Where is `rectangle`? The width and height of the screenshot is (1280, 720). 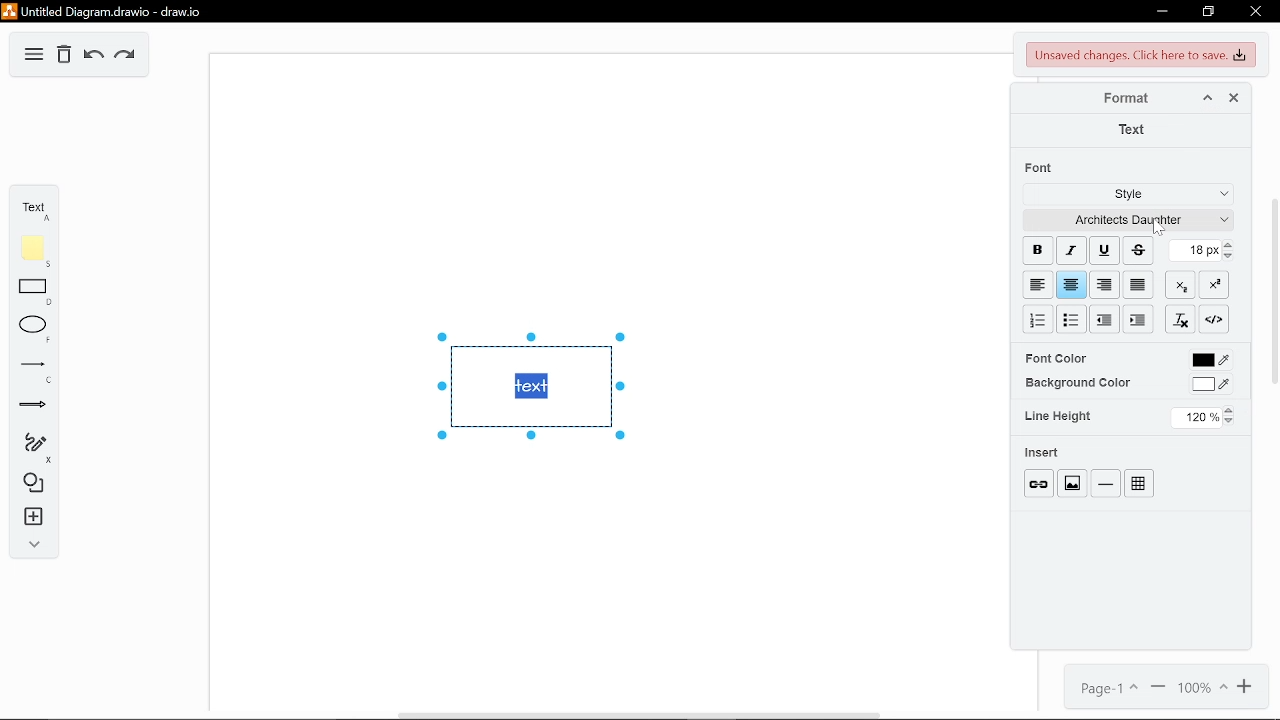
rectangle is located at coordinates (28, 292).